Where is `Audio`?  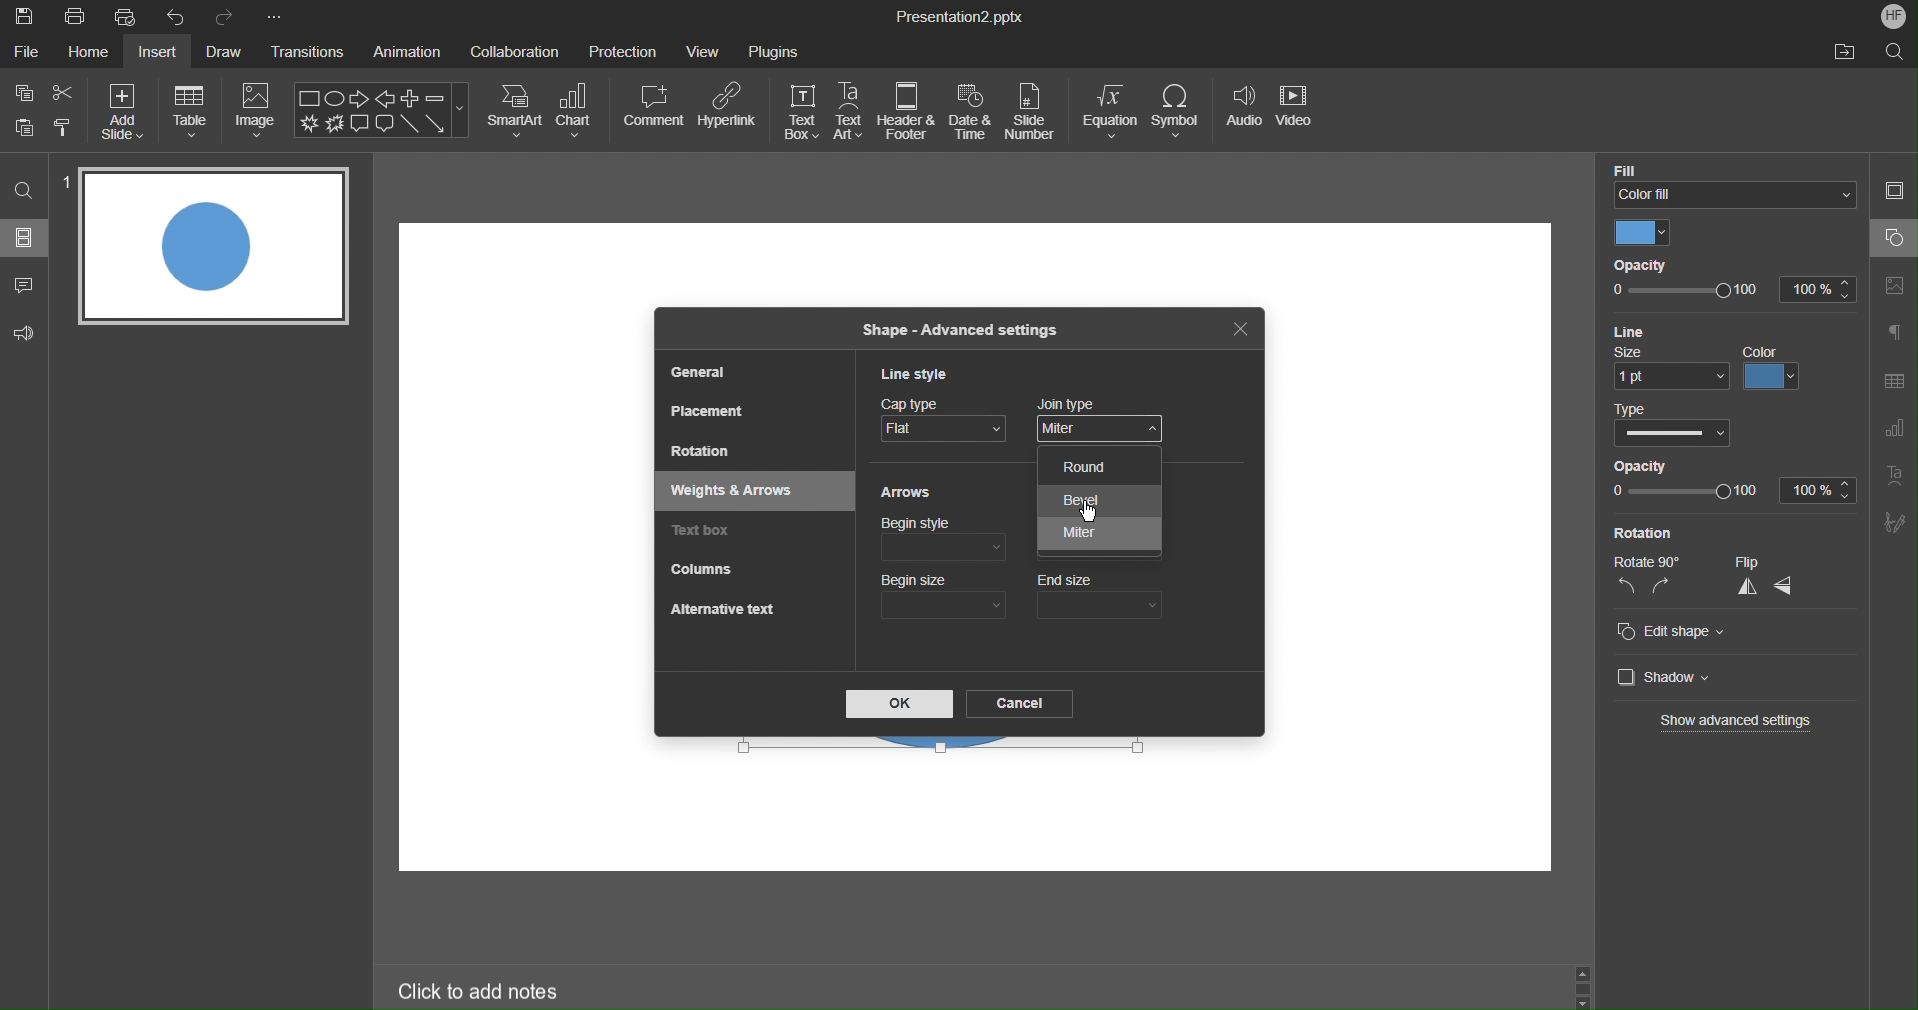
Audio is located at coordinates (1242, 114).